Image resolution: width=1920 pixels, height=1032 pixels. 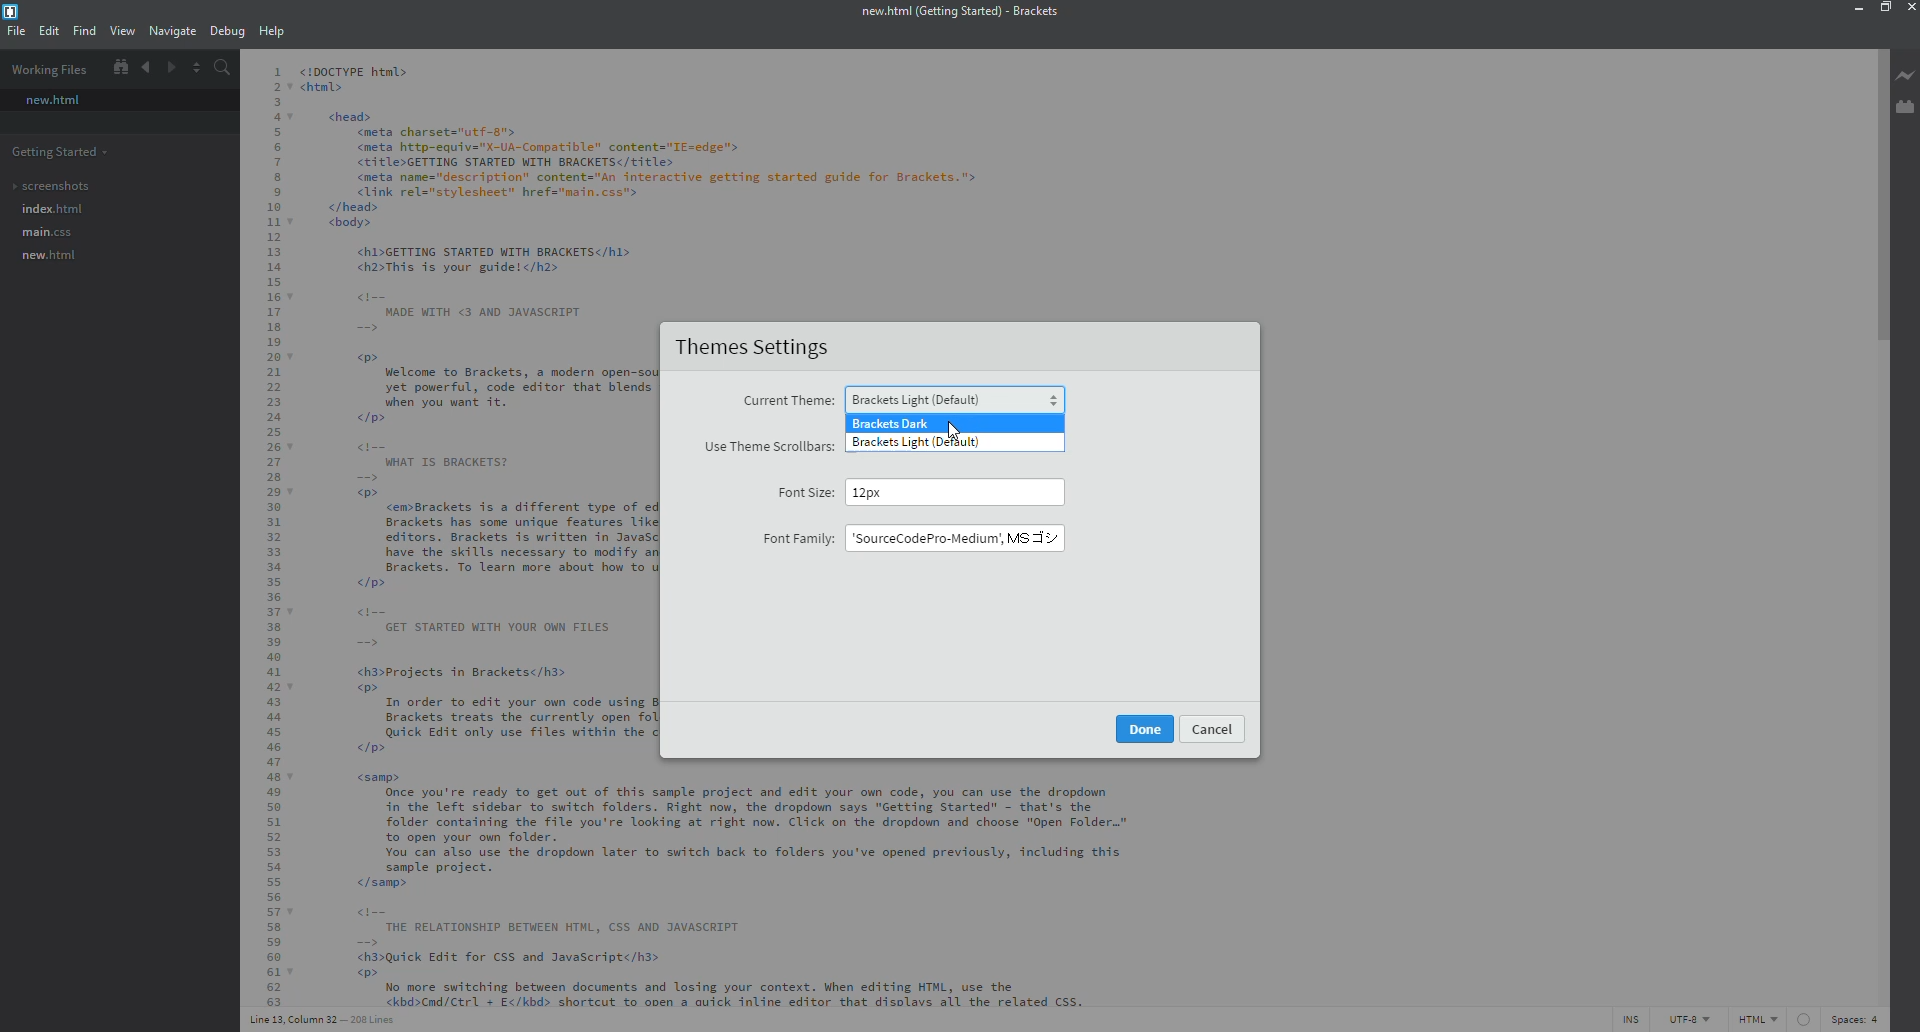 What do you see at coordinates (52, 69) in the screenshot?
I see `working files` at bounding box center [52, 69].